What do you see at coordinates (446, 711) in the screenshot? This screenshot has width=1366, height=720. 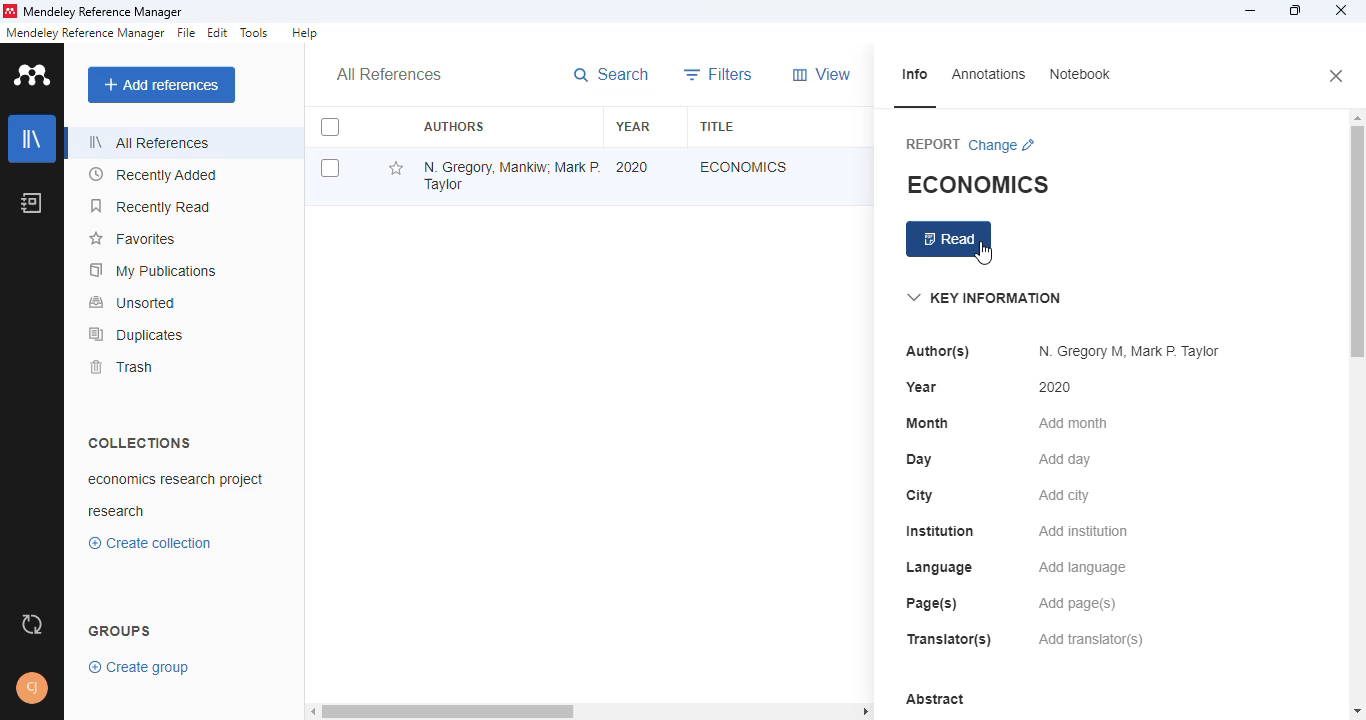 I see `horizontal scroll bar` at bounding box center [446, 711].